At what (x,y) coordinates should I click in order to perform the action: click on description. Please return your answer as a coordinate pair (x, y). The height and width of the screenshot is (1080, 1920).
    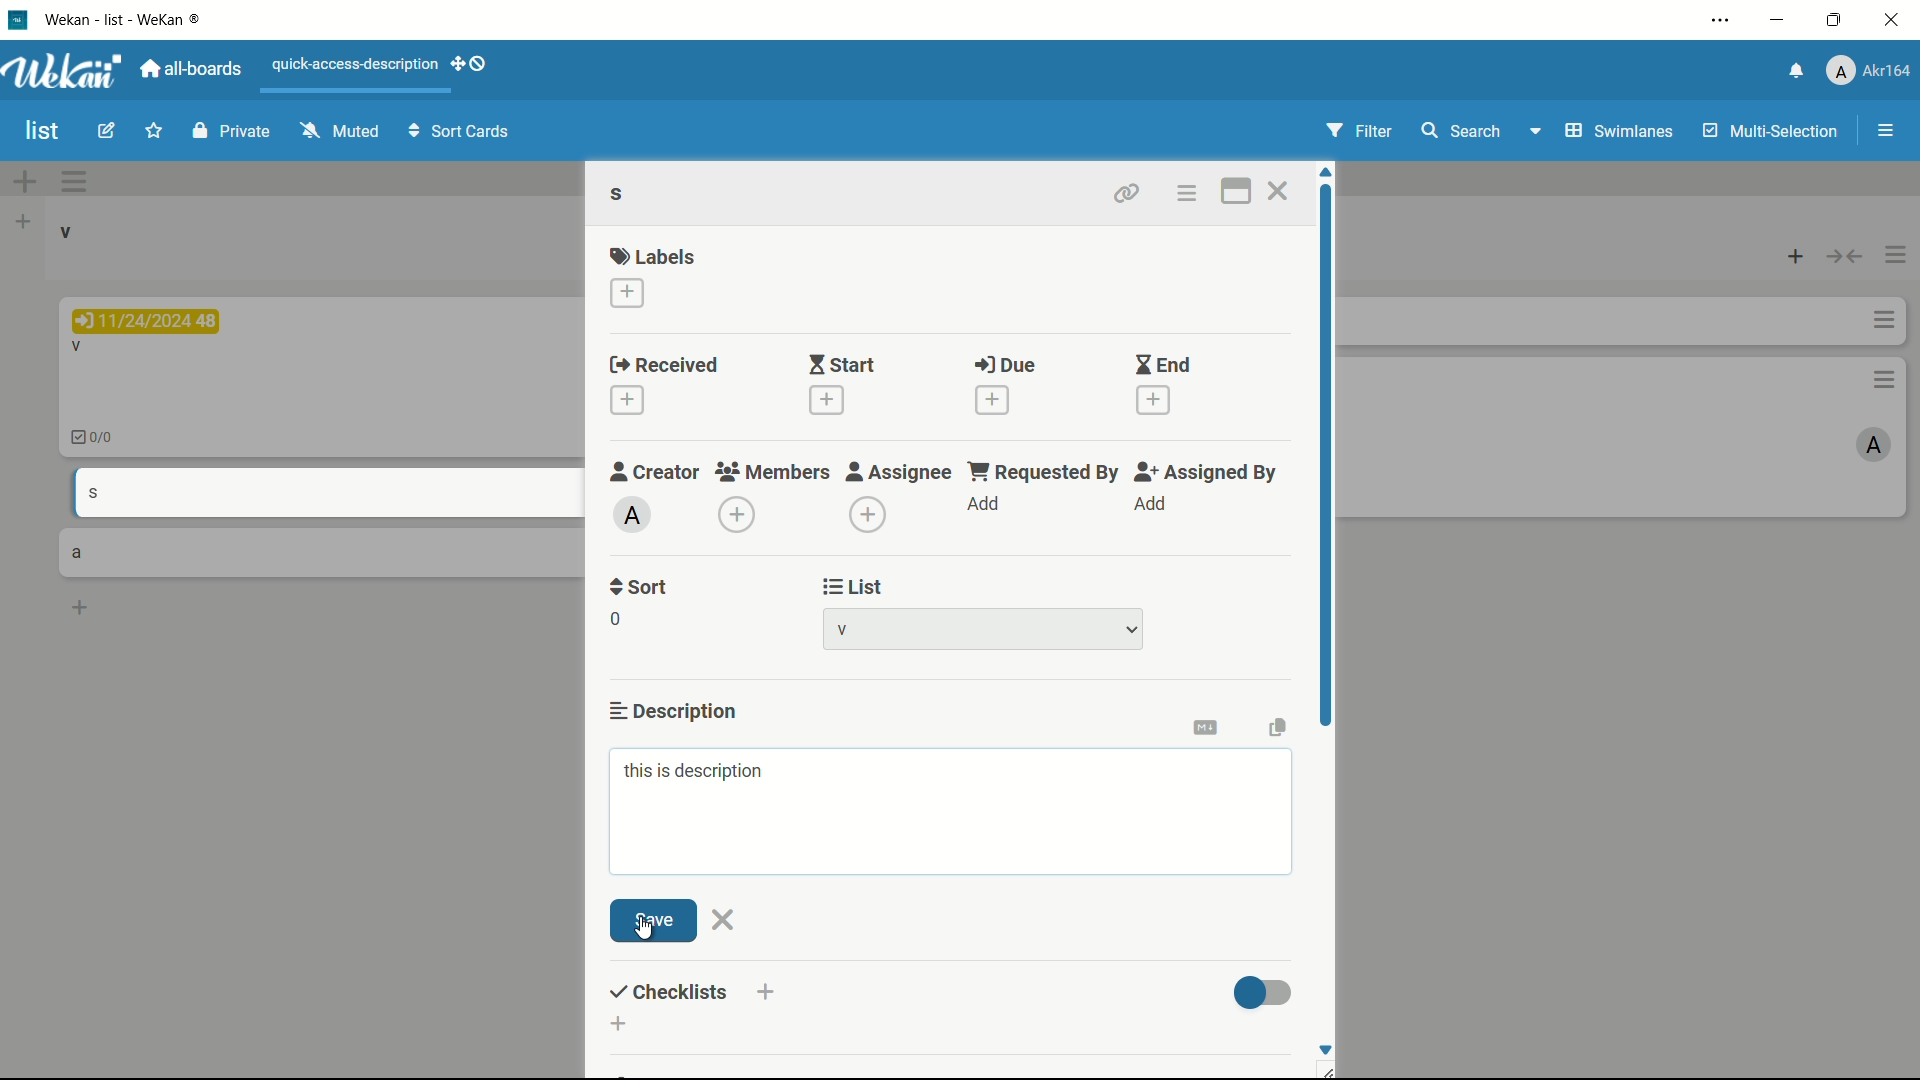
    Looking at the image, I should click on (673, 710).